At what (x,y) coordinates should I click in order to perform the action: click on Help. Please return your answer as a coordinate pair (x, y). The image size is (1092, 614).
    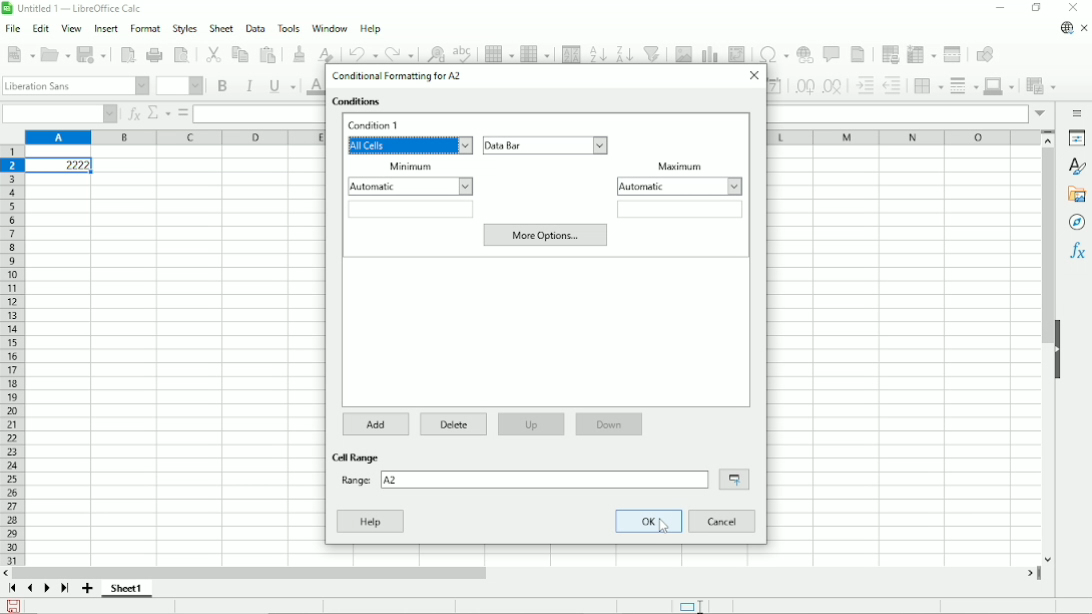
    Looking at the image, I should click on (371, 29).